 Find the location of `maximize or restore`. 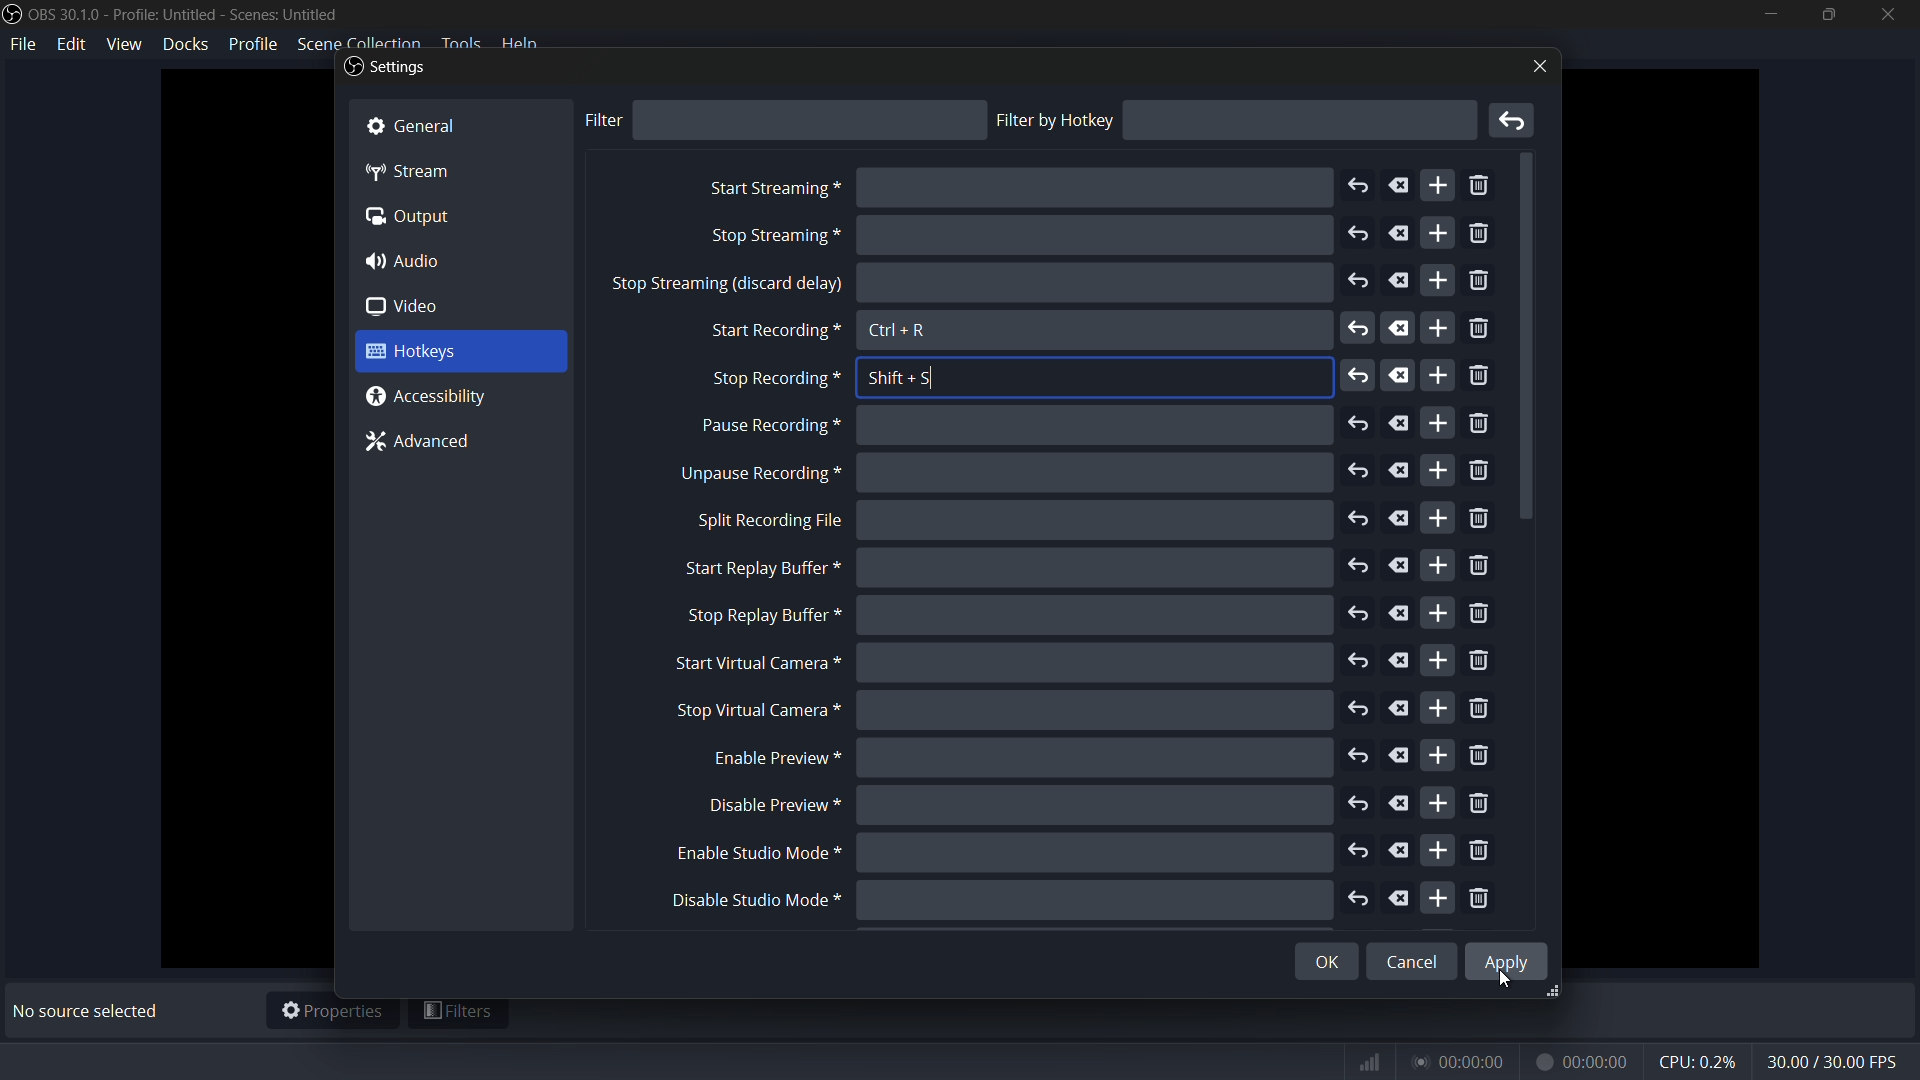

maximize or restore is located at coordinates (1826, 14).